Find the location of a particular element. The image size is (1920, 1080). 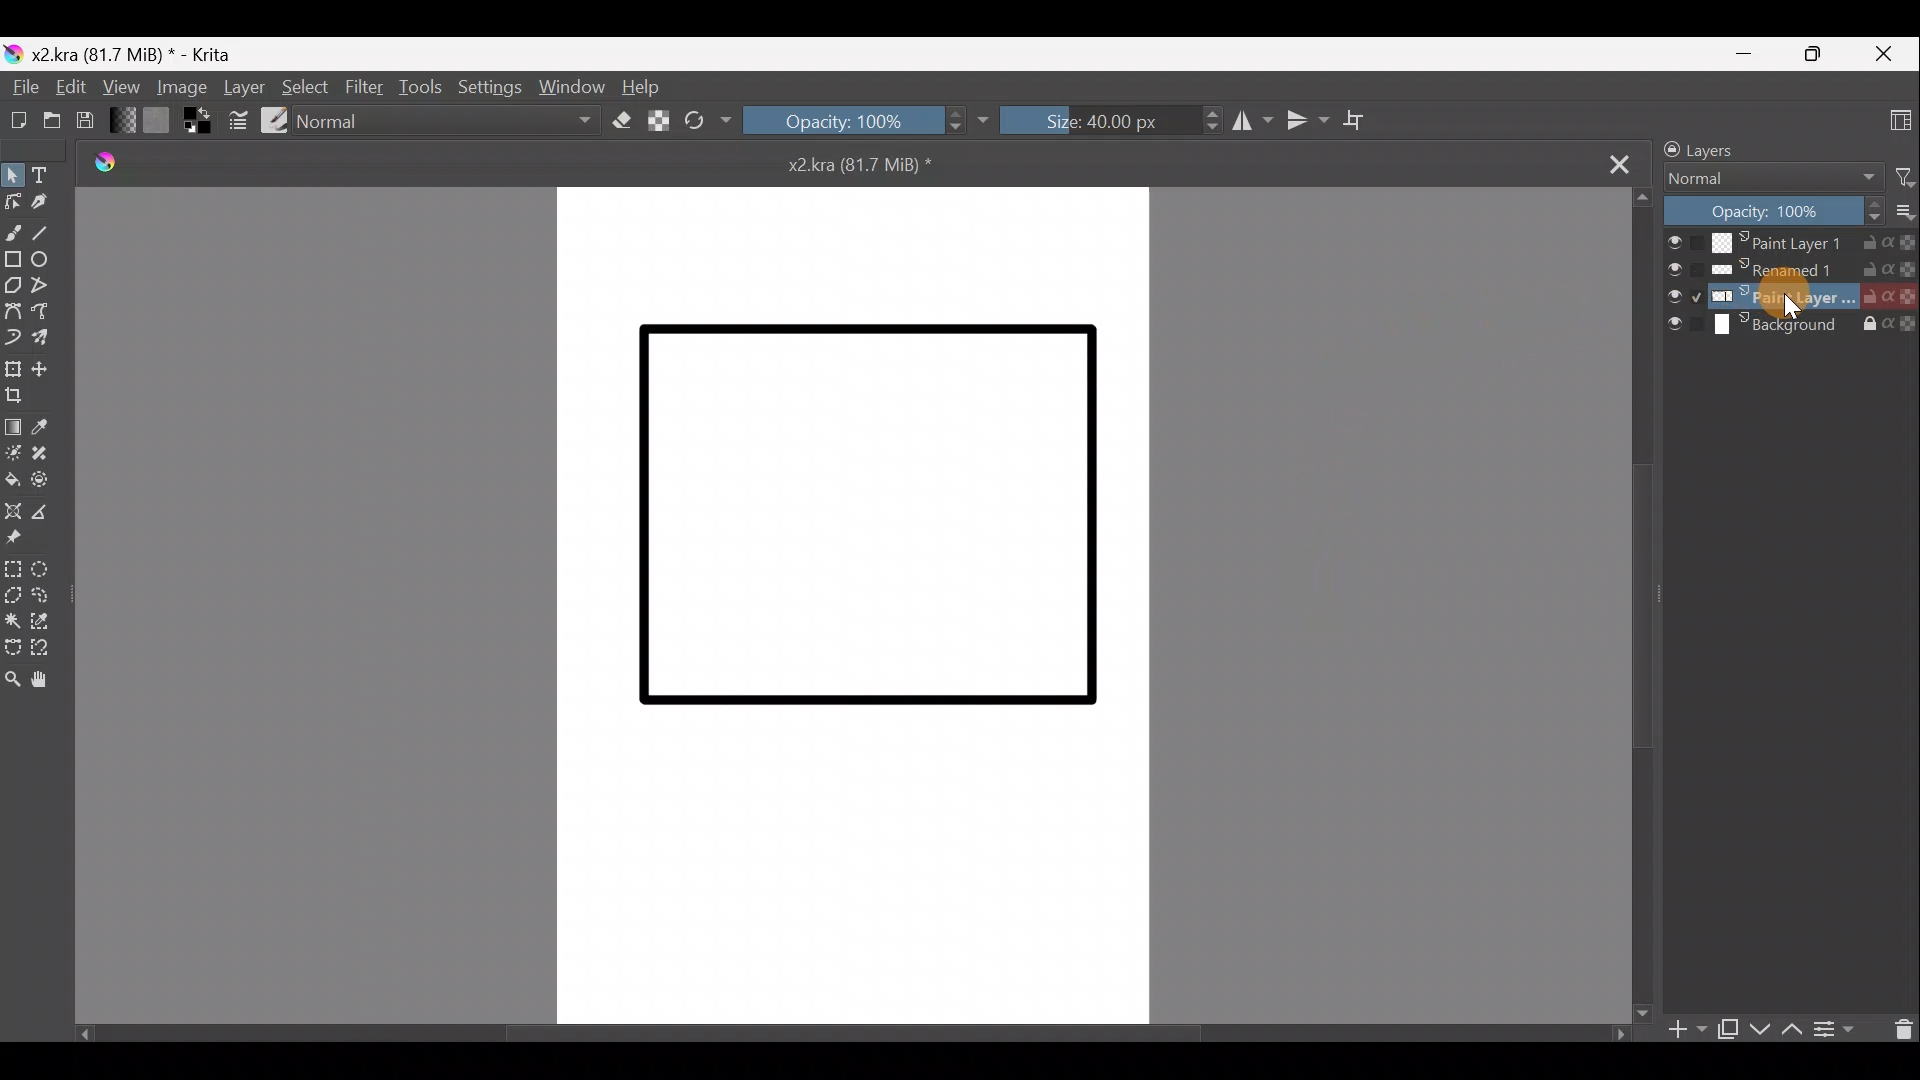

Measure the distance between two points is located at coordinates (51, 512).